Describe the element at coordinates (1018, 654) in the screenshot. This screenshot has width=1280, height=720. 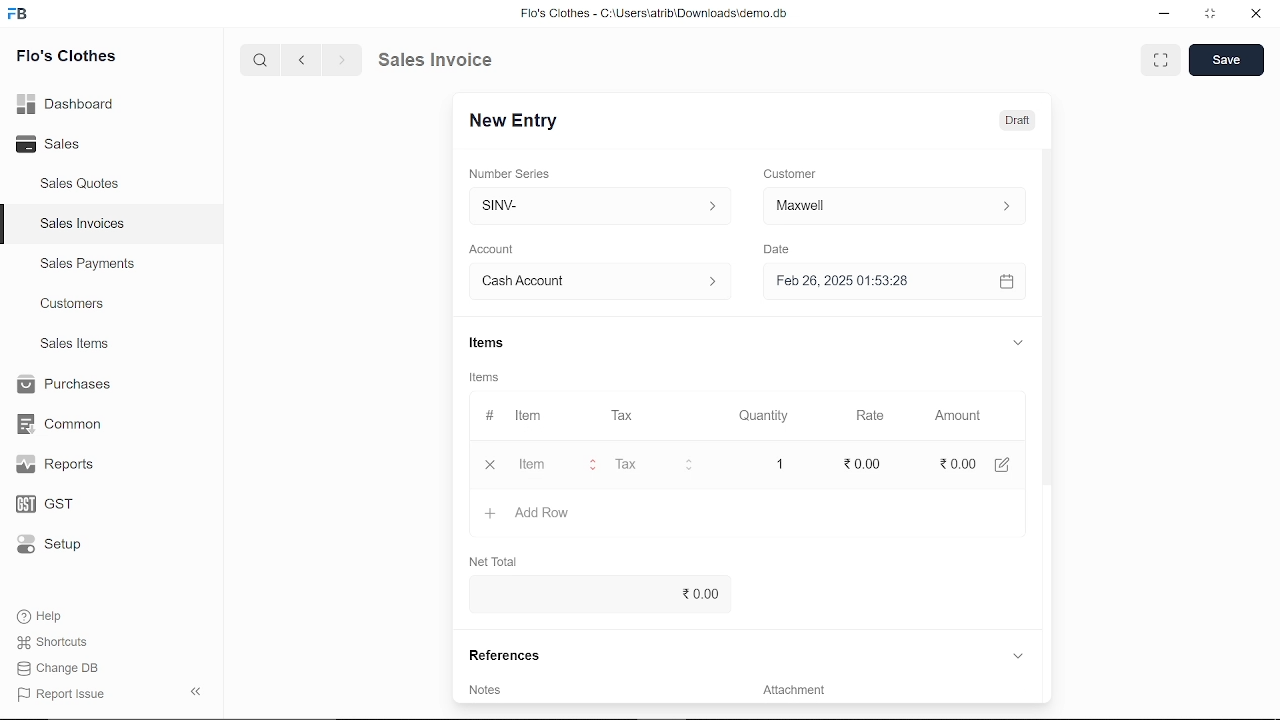
I see `expand` at that location.